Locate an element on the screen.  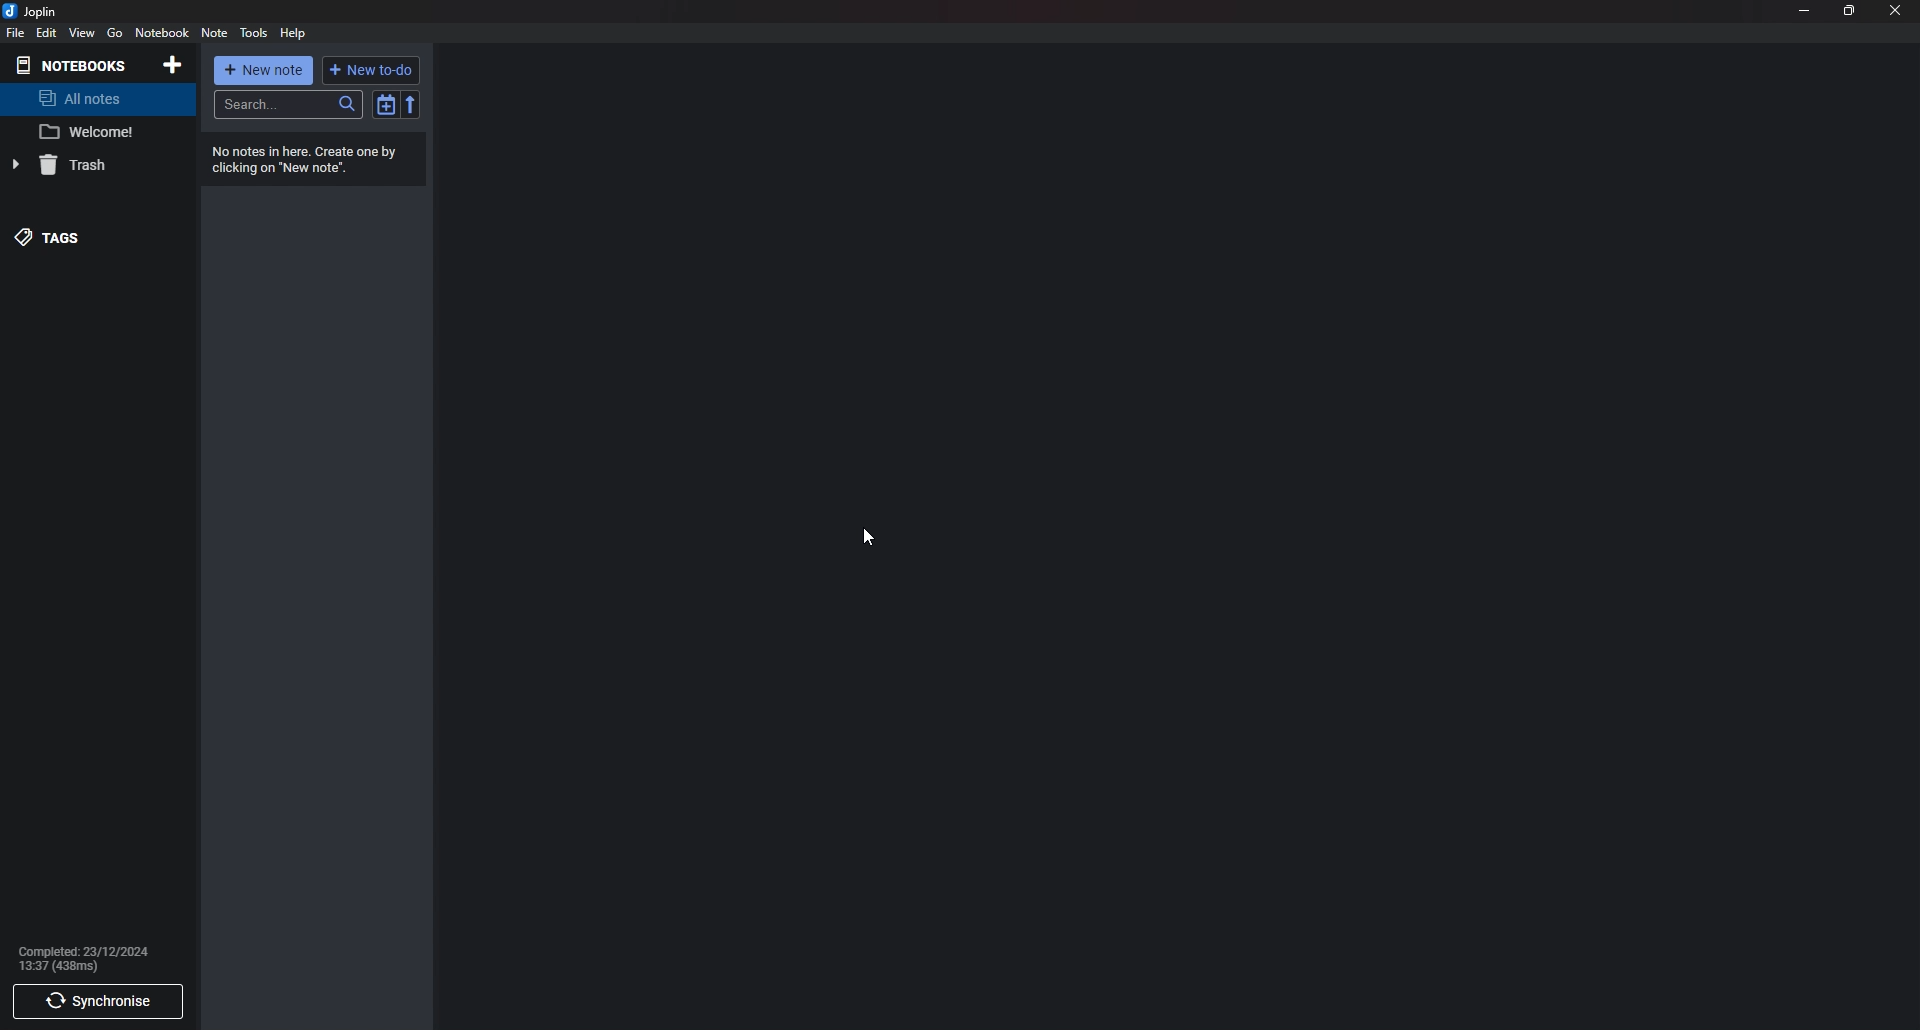
File is located at coordinates (15, 34).